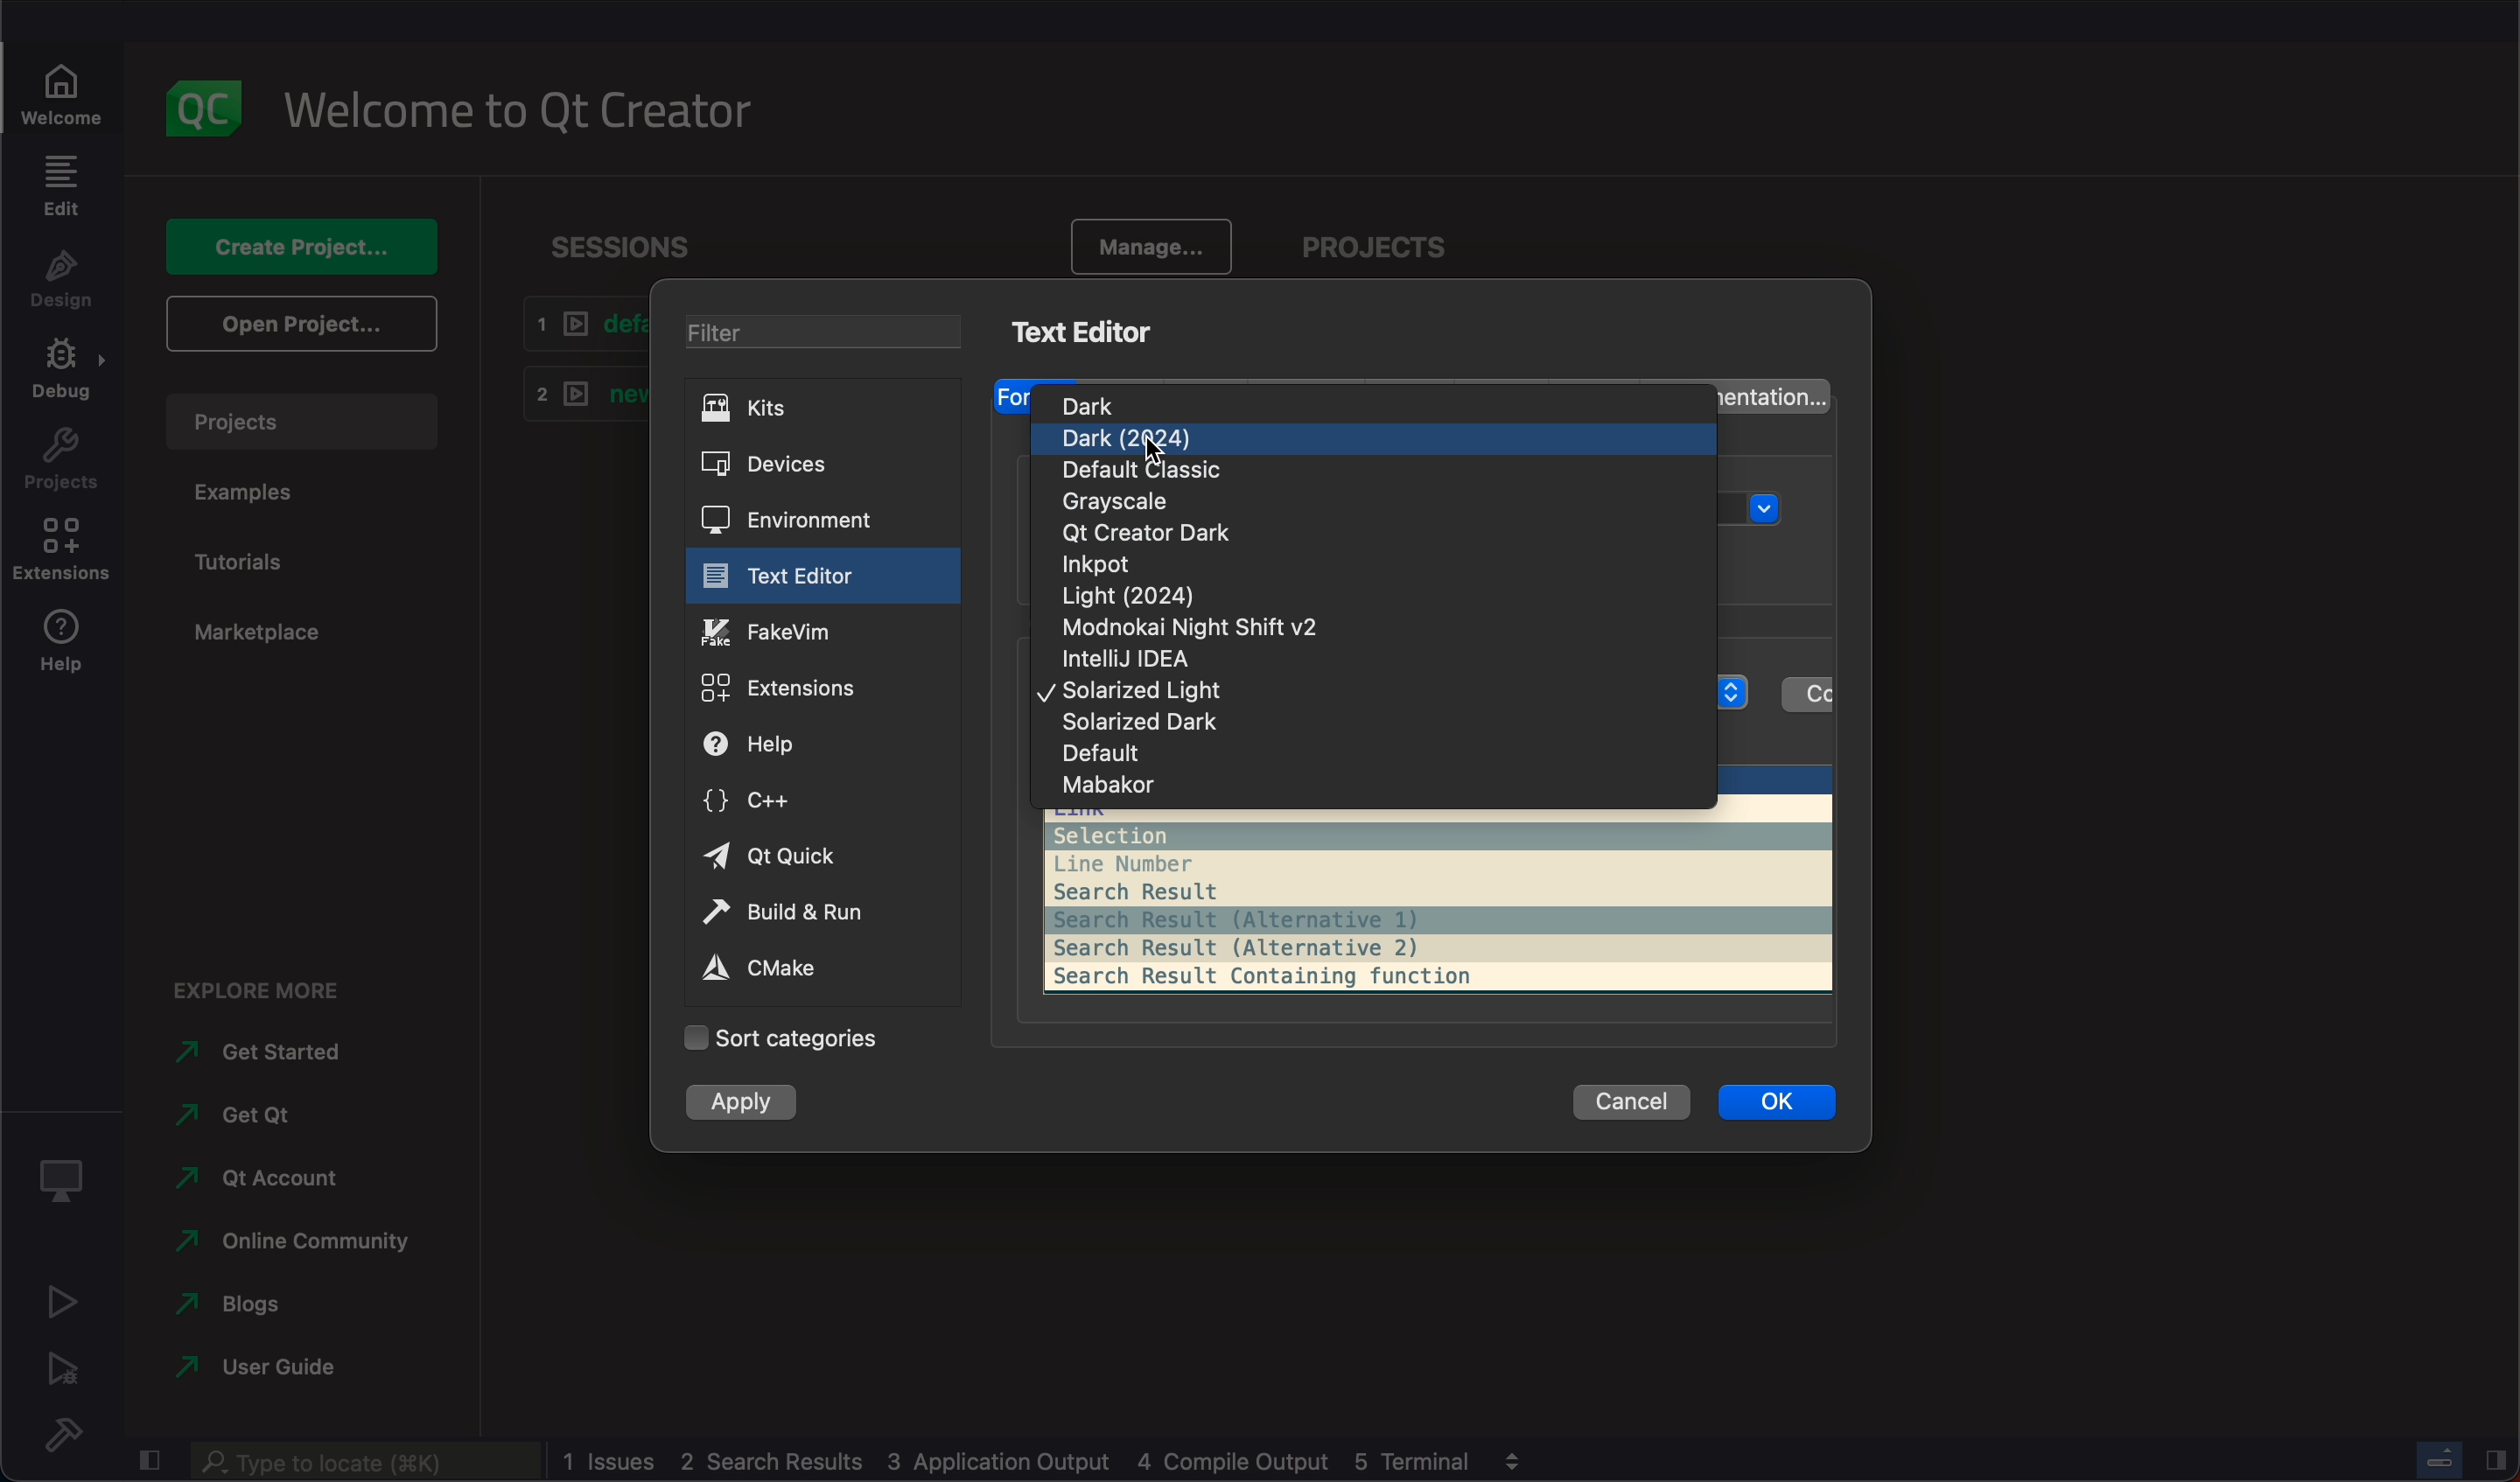  I want to click on dark 2024, so click(1365, 437).